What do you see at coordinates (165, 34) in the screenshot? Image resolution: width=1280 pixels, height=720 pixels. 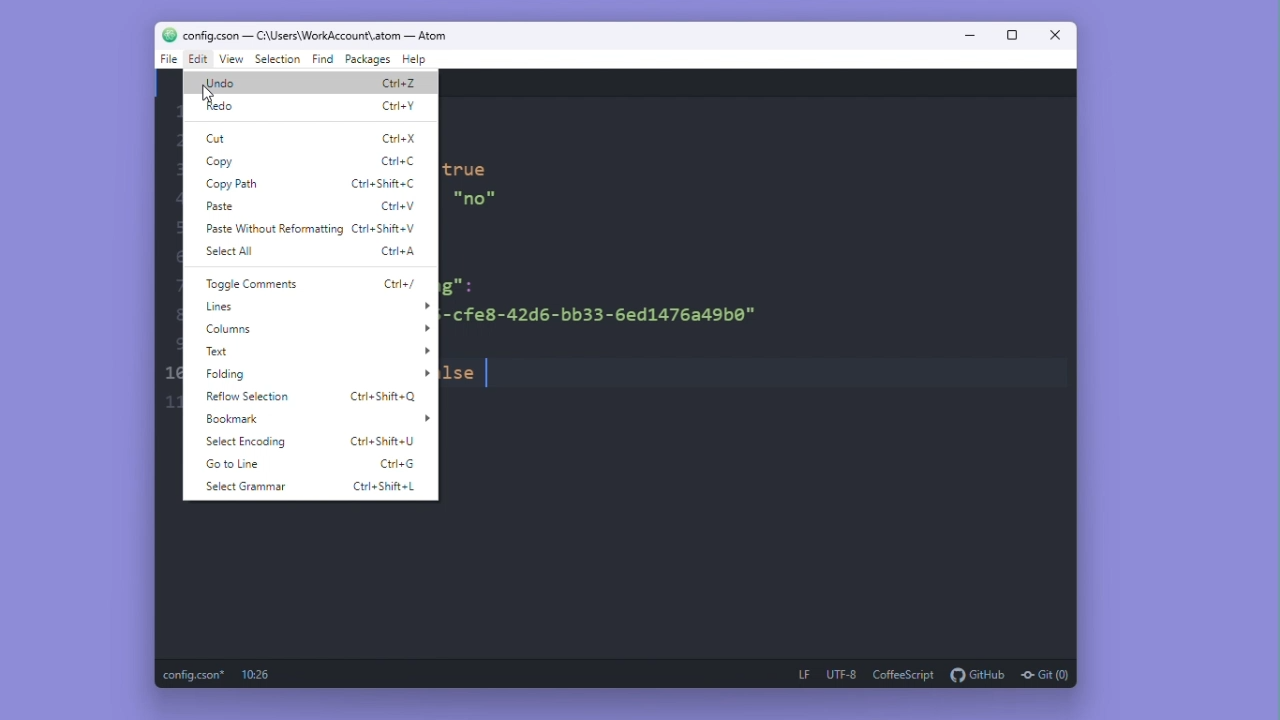 I see `logo` at bounding box center [165, 34].